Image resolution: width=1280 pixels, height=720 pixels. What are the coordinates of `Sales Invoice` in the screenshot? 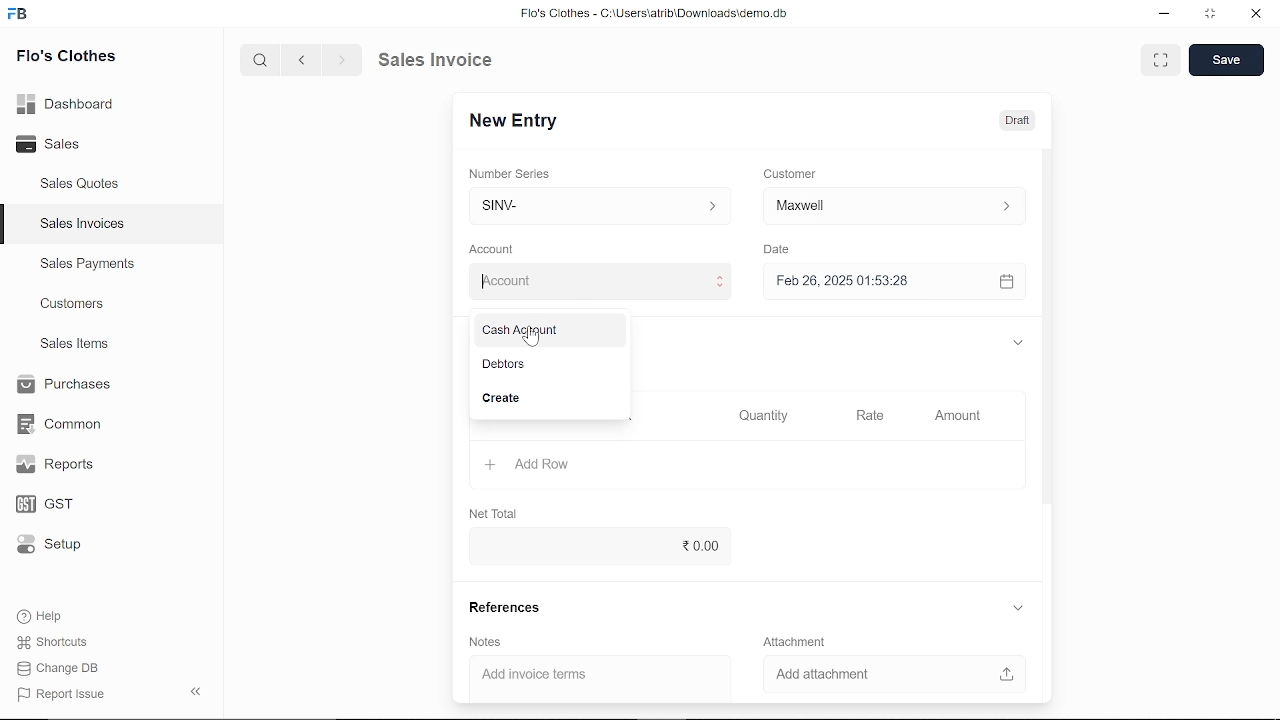 It's located at (450, 59).